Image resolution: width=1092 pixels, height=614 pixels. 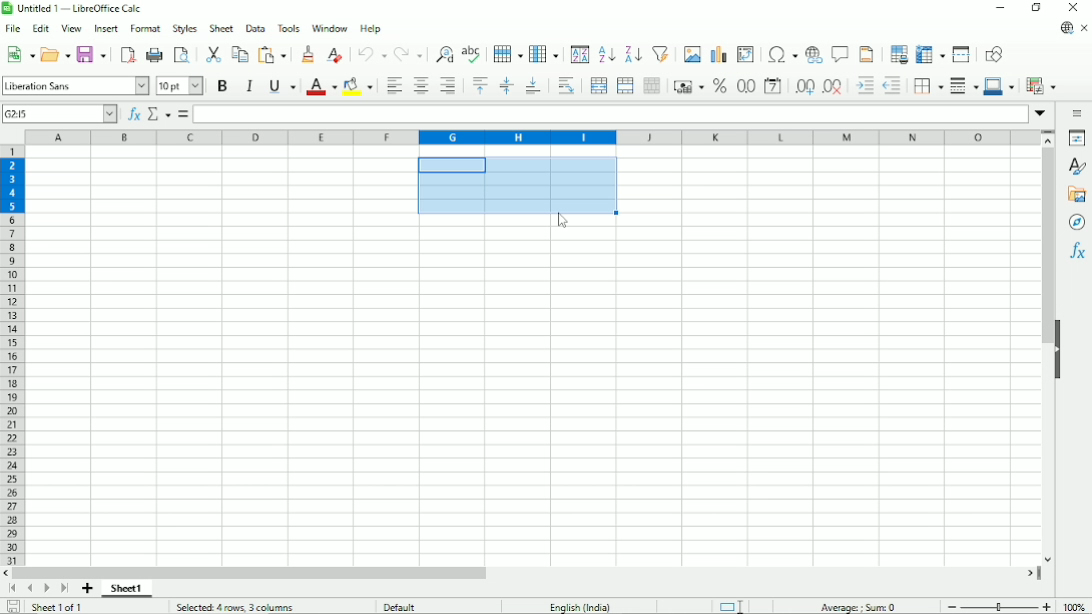 I want to click on Insert special characters, so click(x=781, y=54).